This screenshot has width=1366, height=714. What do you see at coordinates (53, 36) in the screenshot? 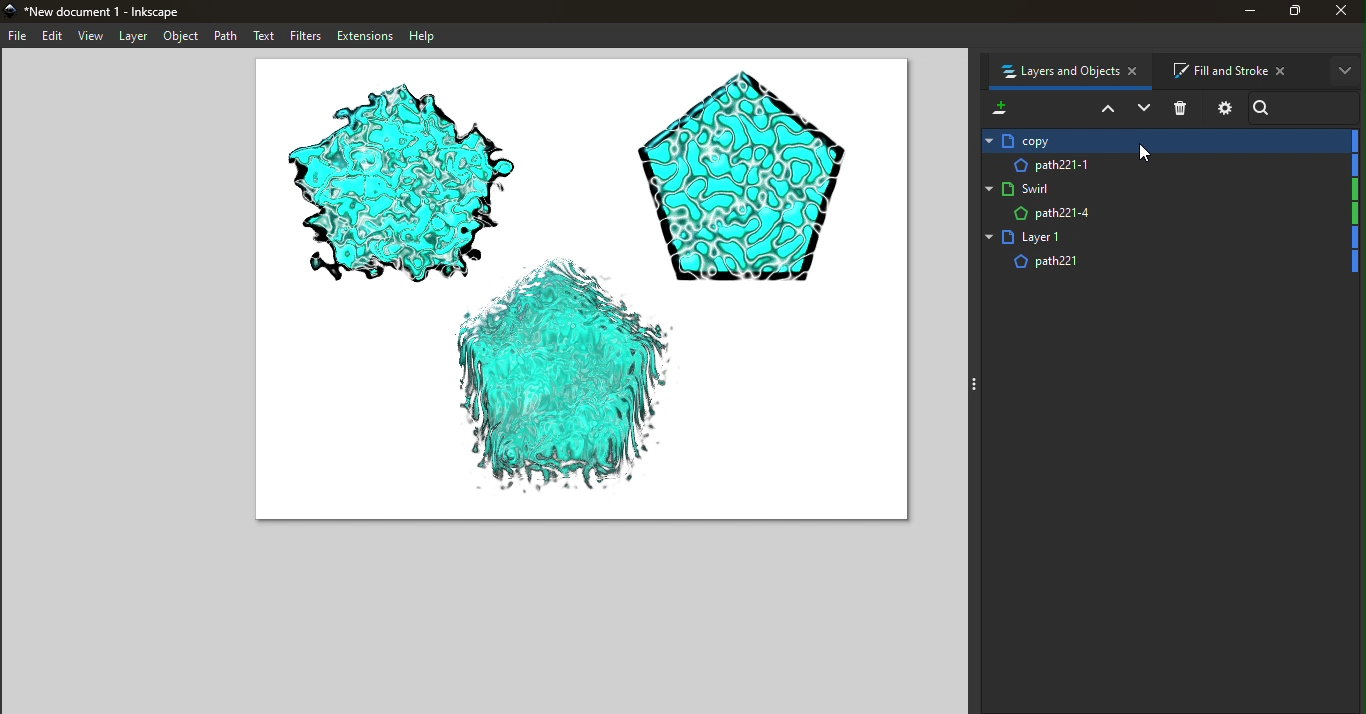
I see `Edit` at bounding box center [53, 36].